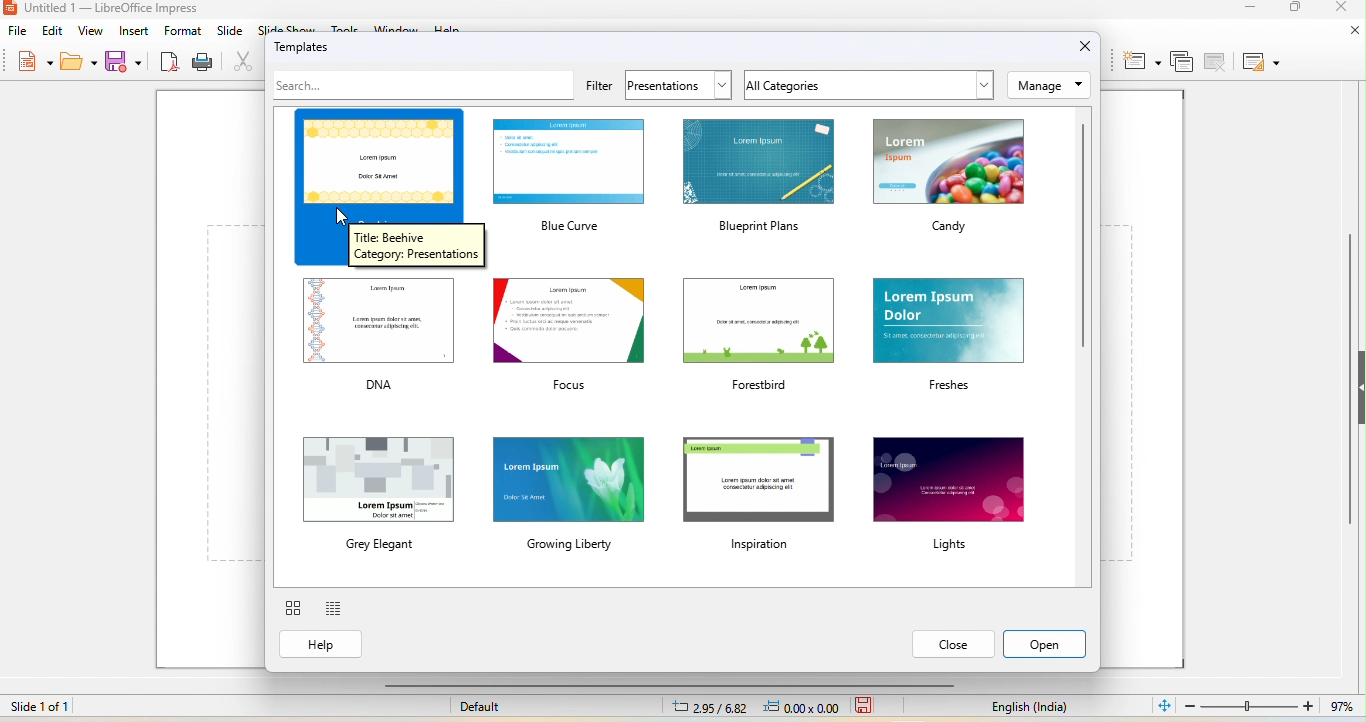  Describe the element at coordinates (79, 60) in the screenshot. I see `open` at that location.